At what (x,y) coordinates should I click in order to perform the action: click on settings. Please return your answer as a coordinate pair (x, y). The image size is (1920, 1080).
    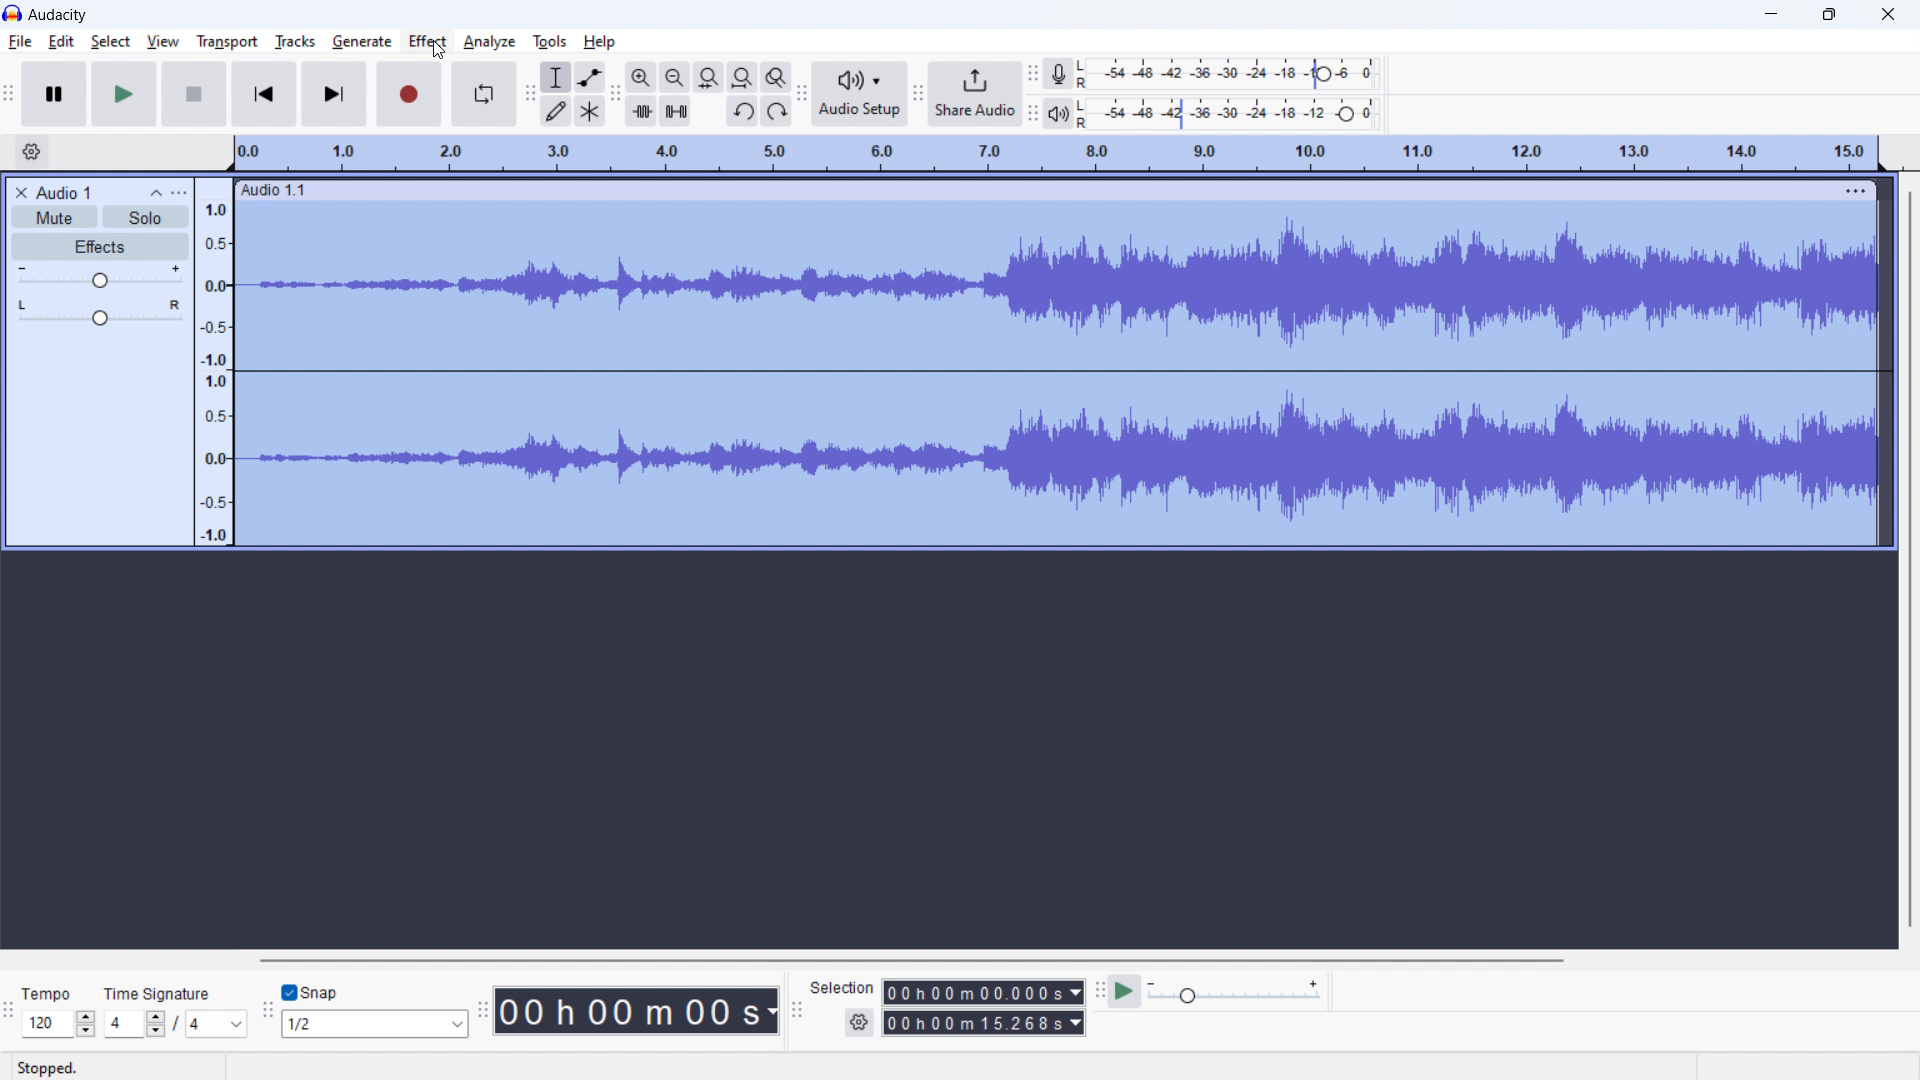
    Looking at the image, I should click on (858, 1023).